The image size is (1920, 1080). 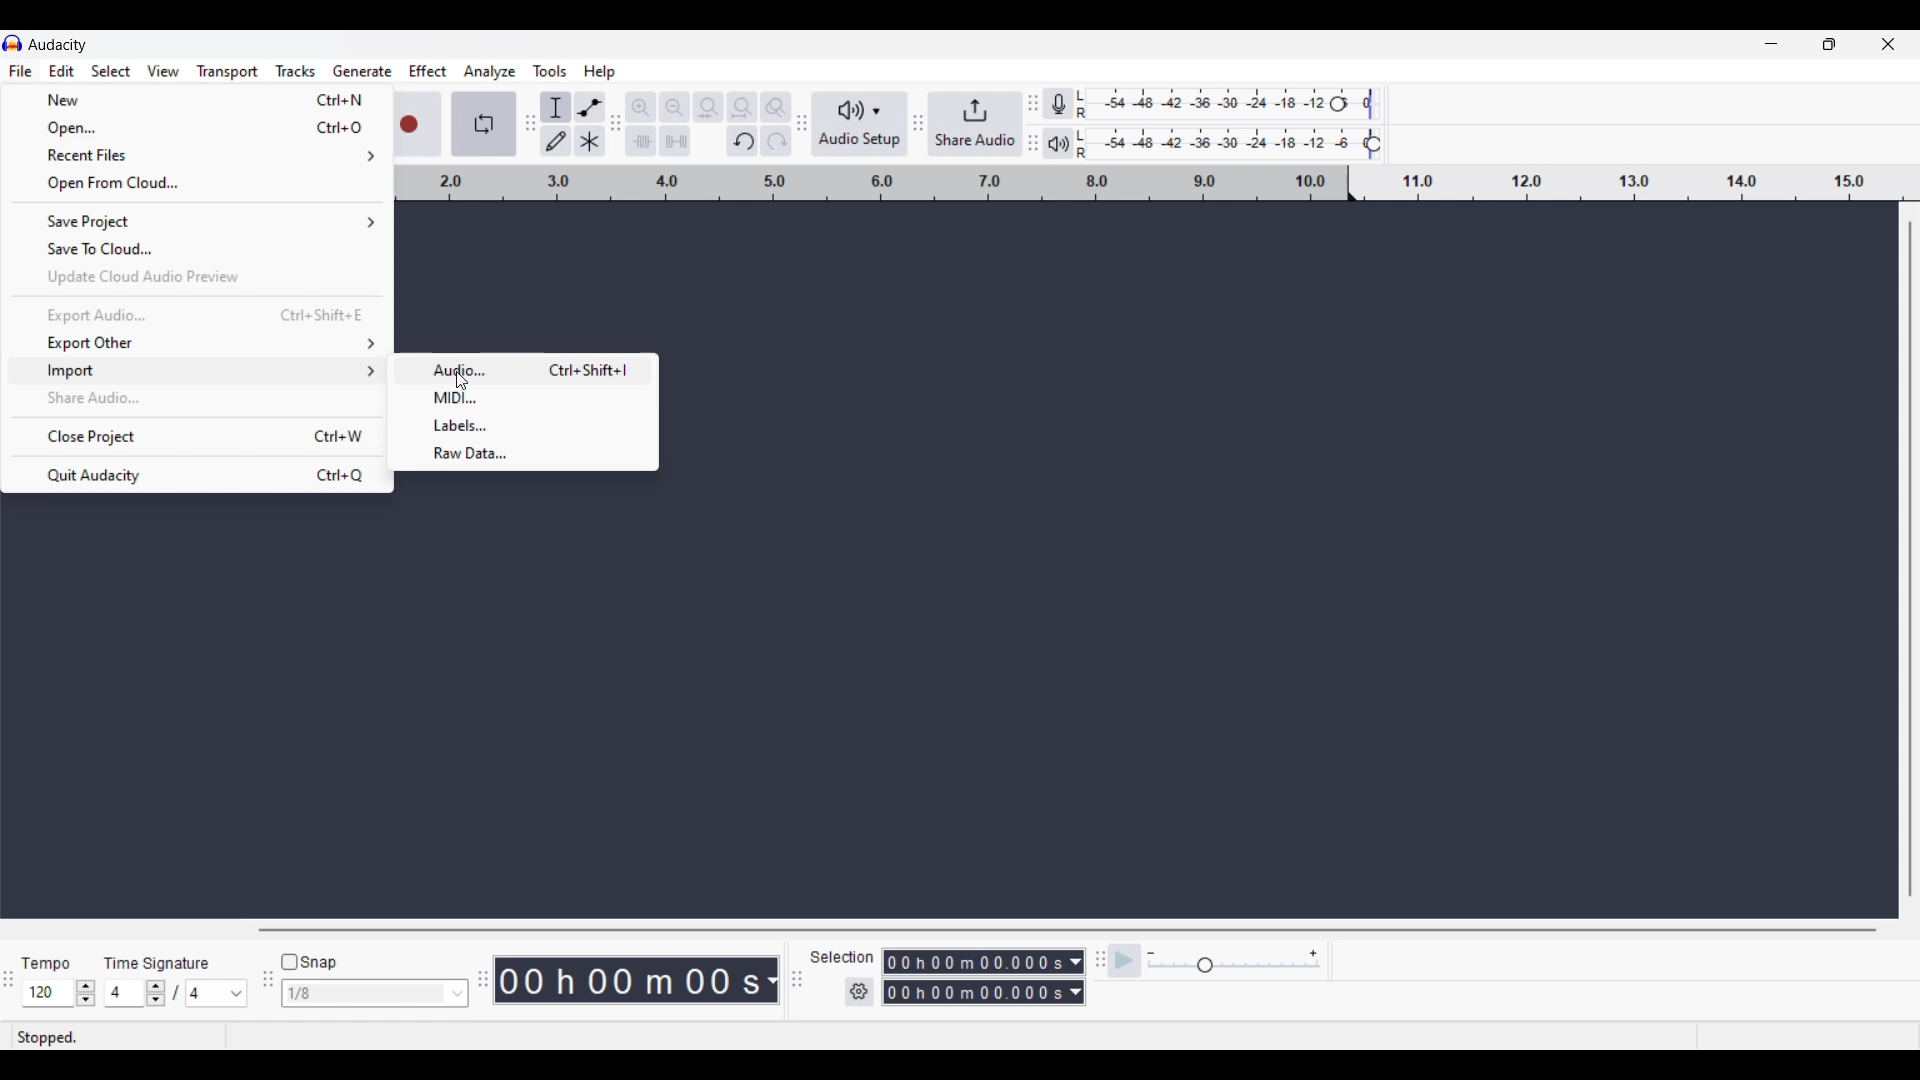 I want to click on tools tool bar, so click(x=527, y=123).